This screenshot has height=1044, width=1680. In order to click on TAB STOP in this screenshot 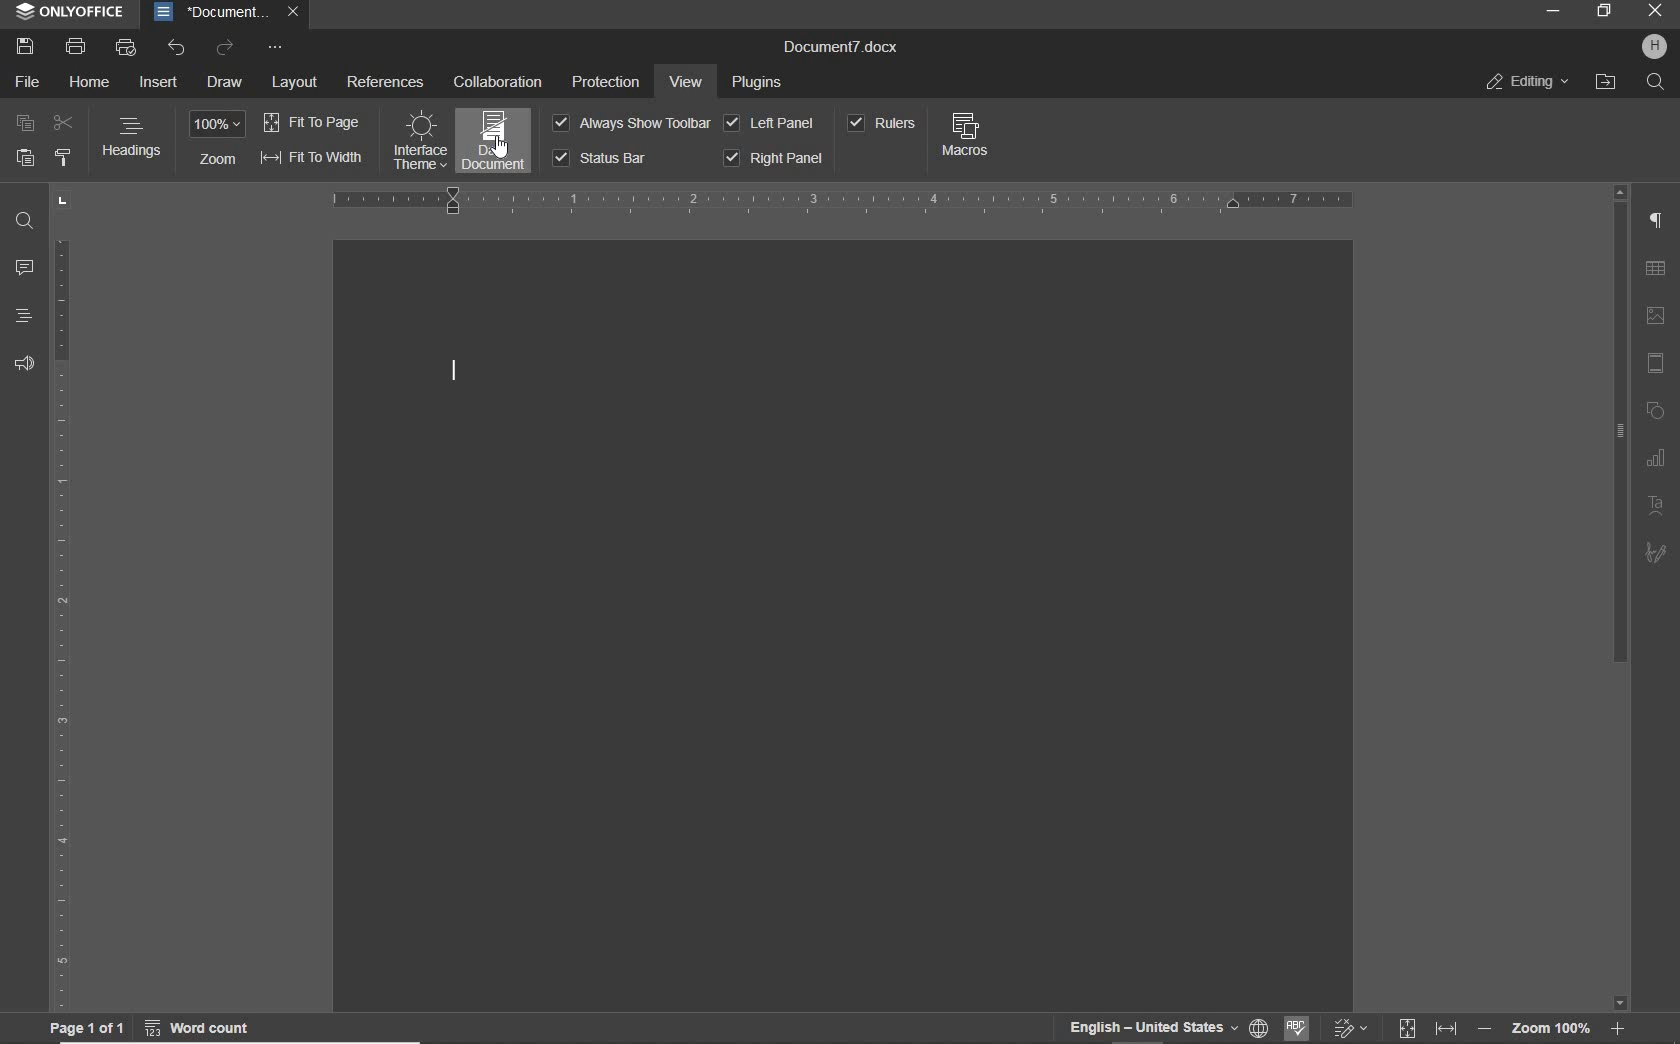, I will do `click(62, 202)`.